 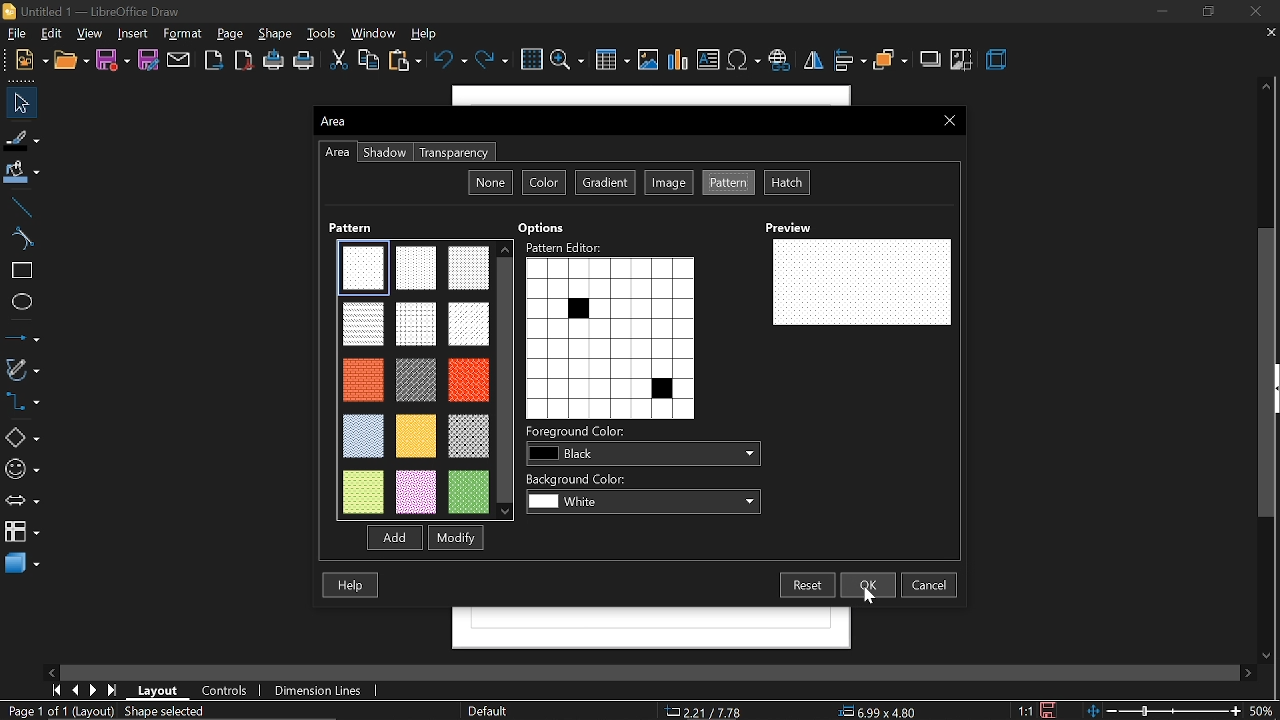 I want to click on layout, so click(x=155, y=690).